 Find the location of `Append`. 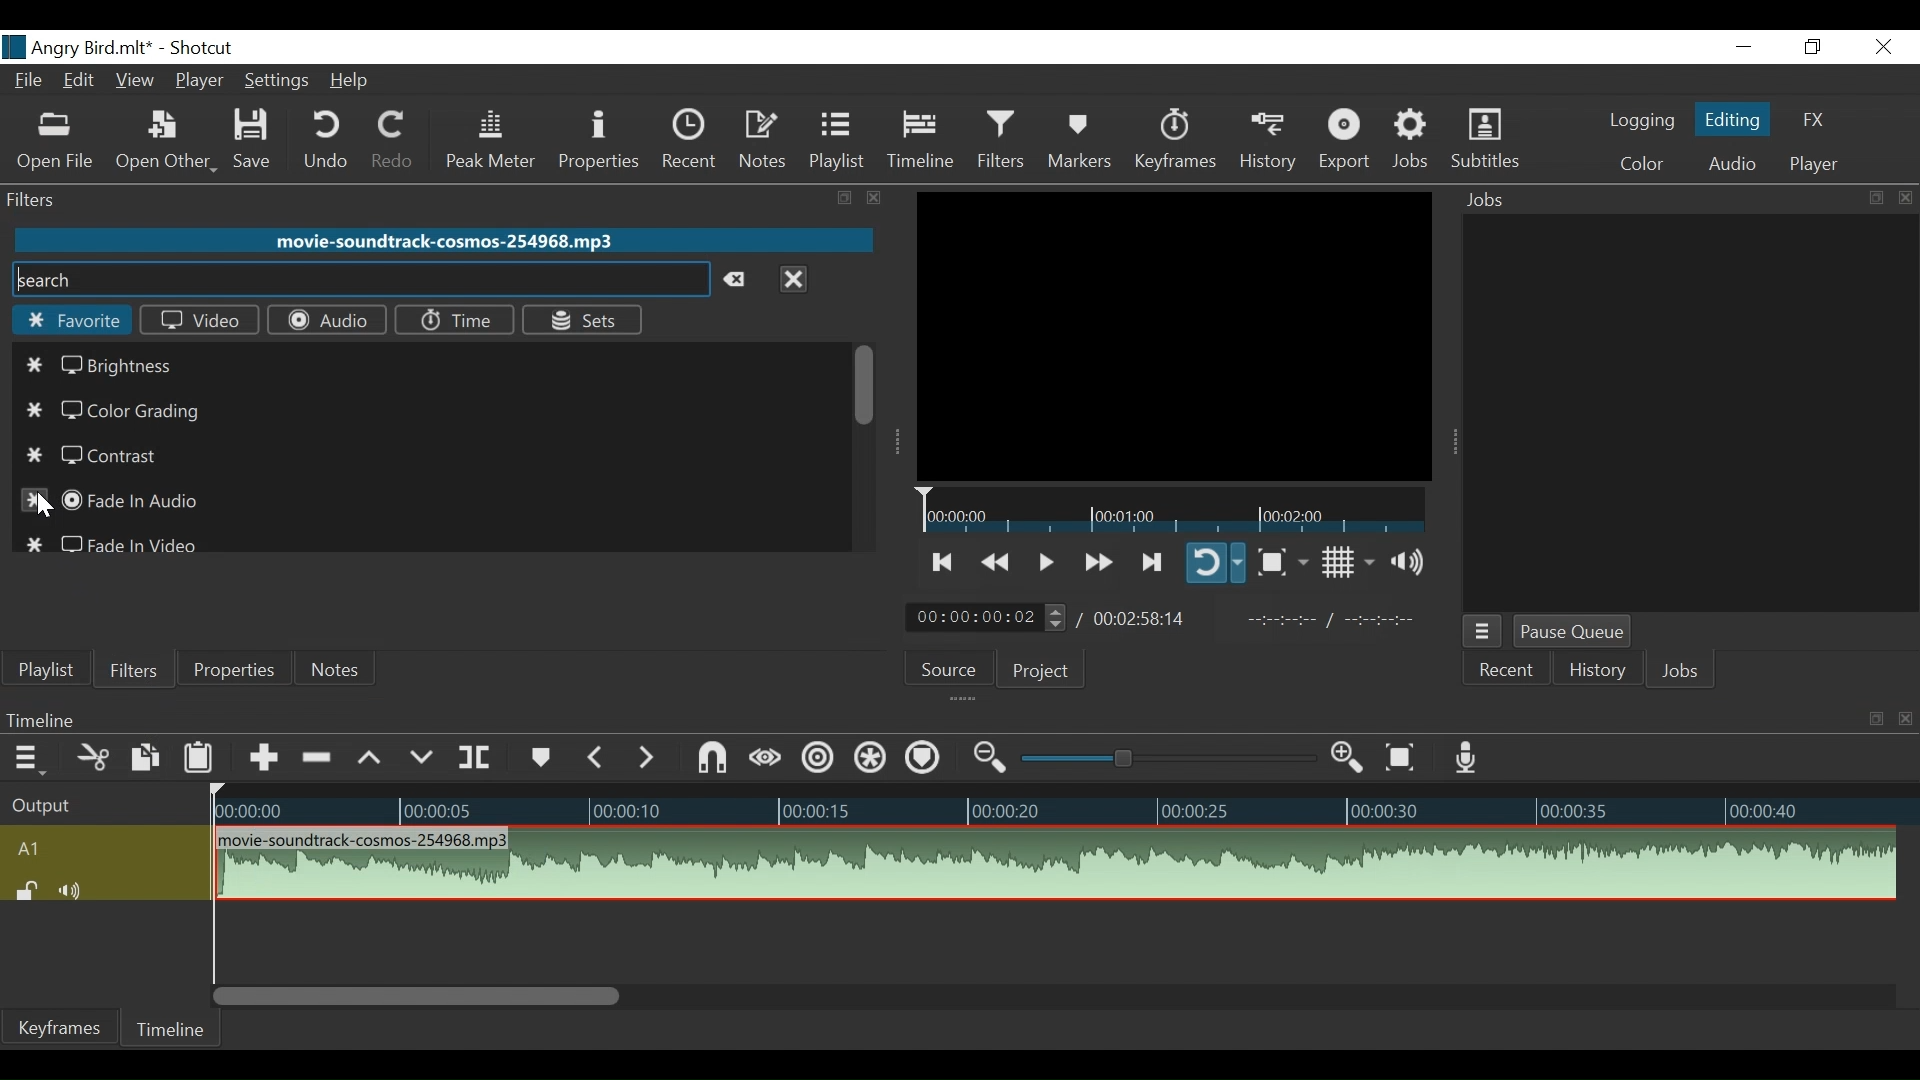

Append is located at coordinates (263, 756).